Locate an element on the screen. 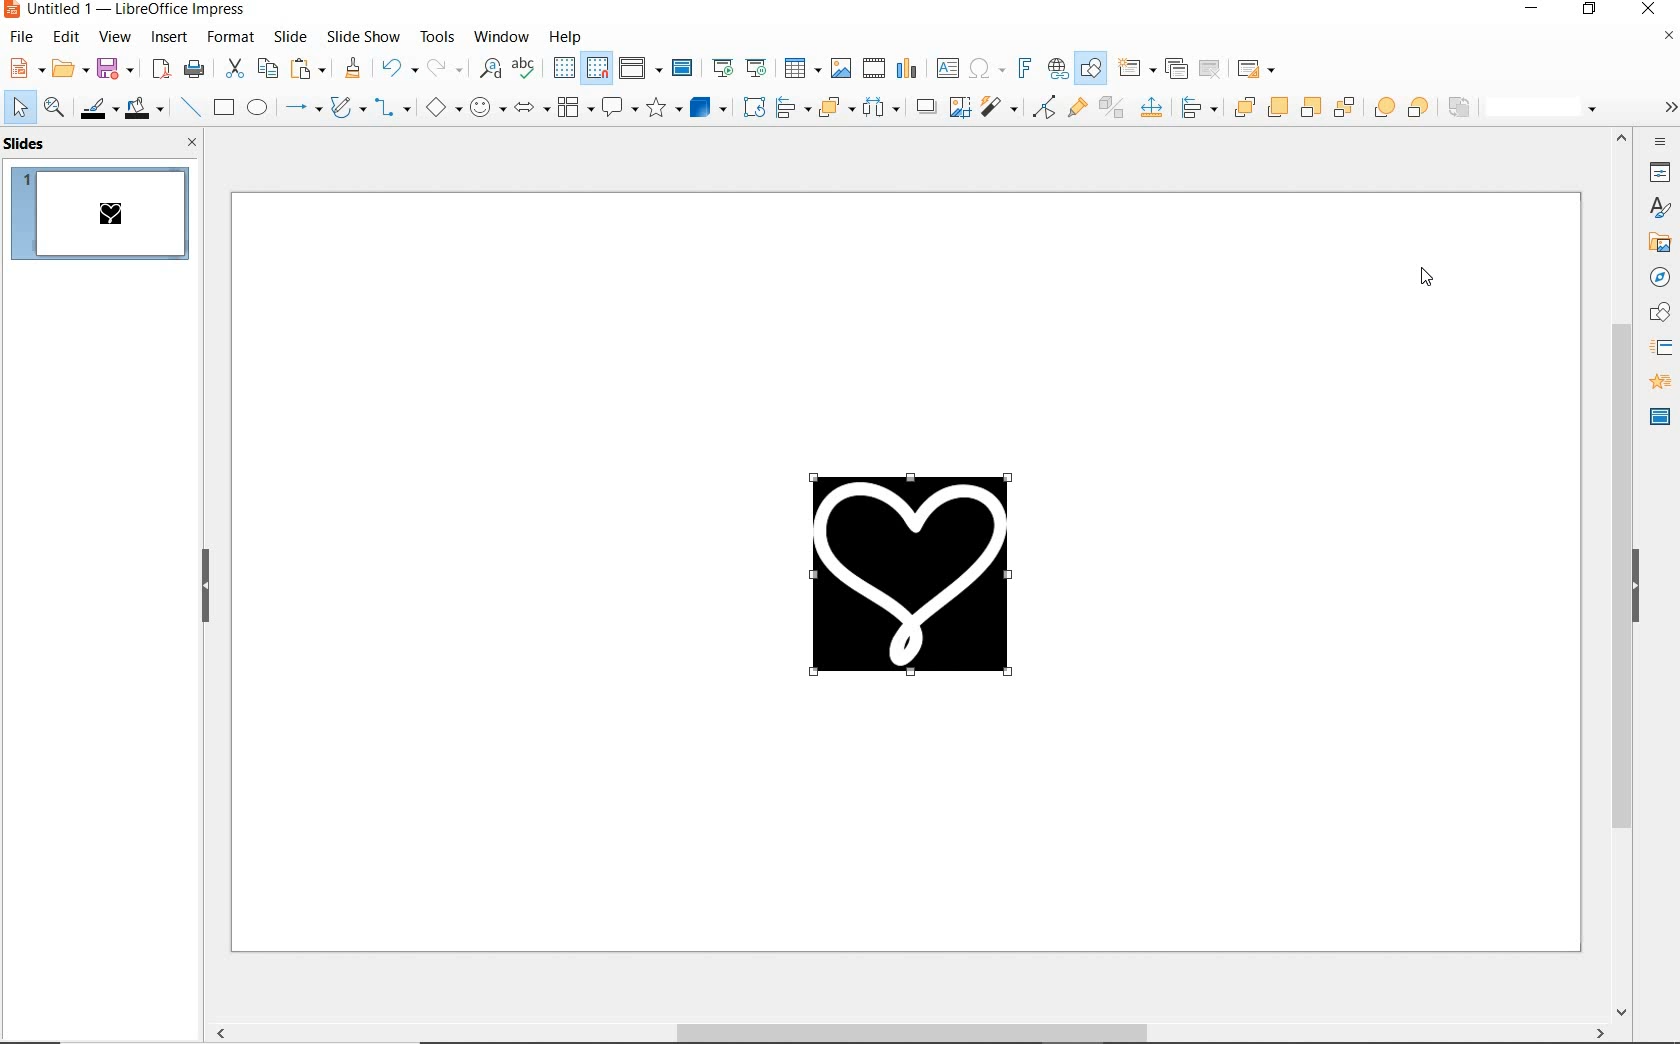  start from current slide is located at coordinates (757, 68).